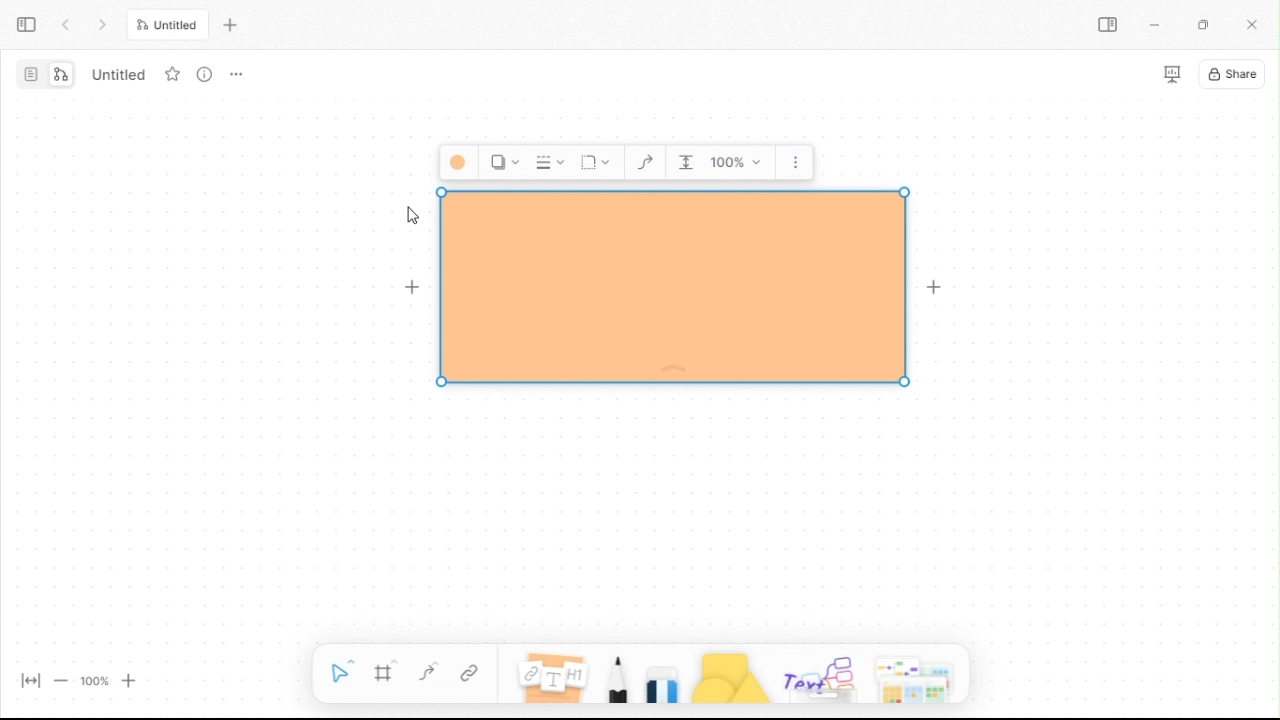 Image resolution: width=1280 pixels, height=720 pixels. What do you see at coordinates (615, 676) in the screenshot?
I see `pencil` at bounding box center [615, 676].